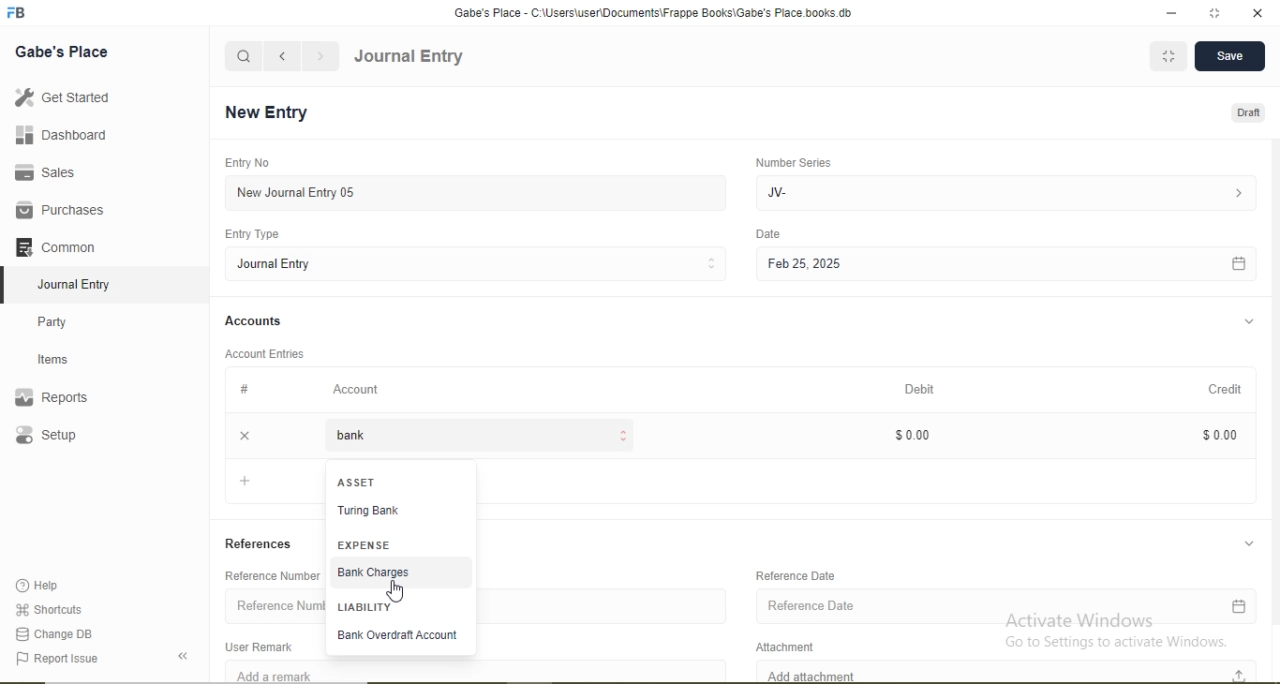  Describe the element at coordinates (655, 12) in the screenshot. I see `Gabe's Place - C:\Users\useriDocuments\Frappe Books\Gabe's Place books.db` at that location.